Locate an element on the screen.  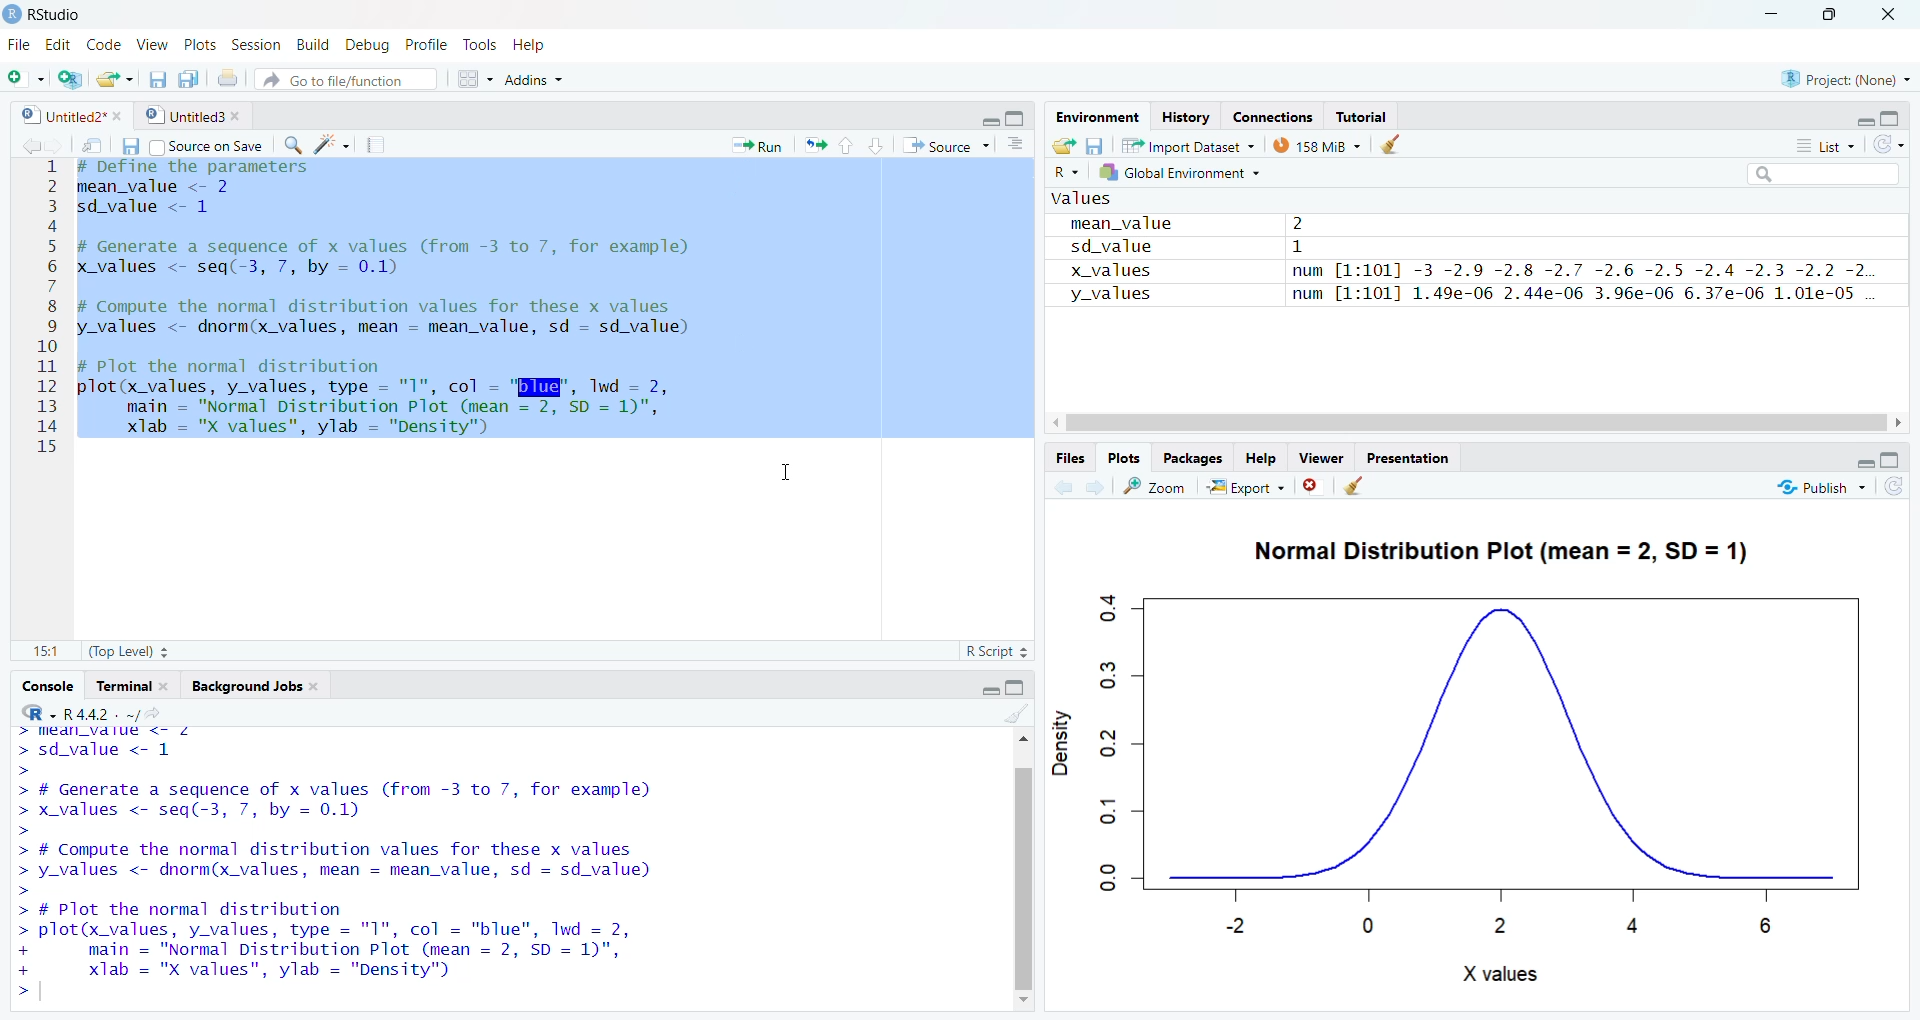
Help is located at coordinates (1261, 454).